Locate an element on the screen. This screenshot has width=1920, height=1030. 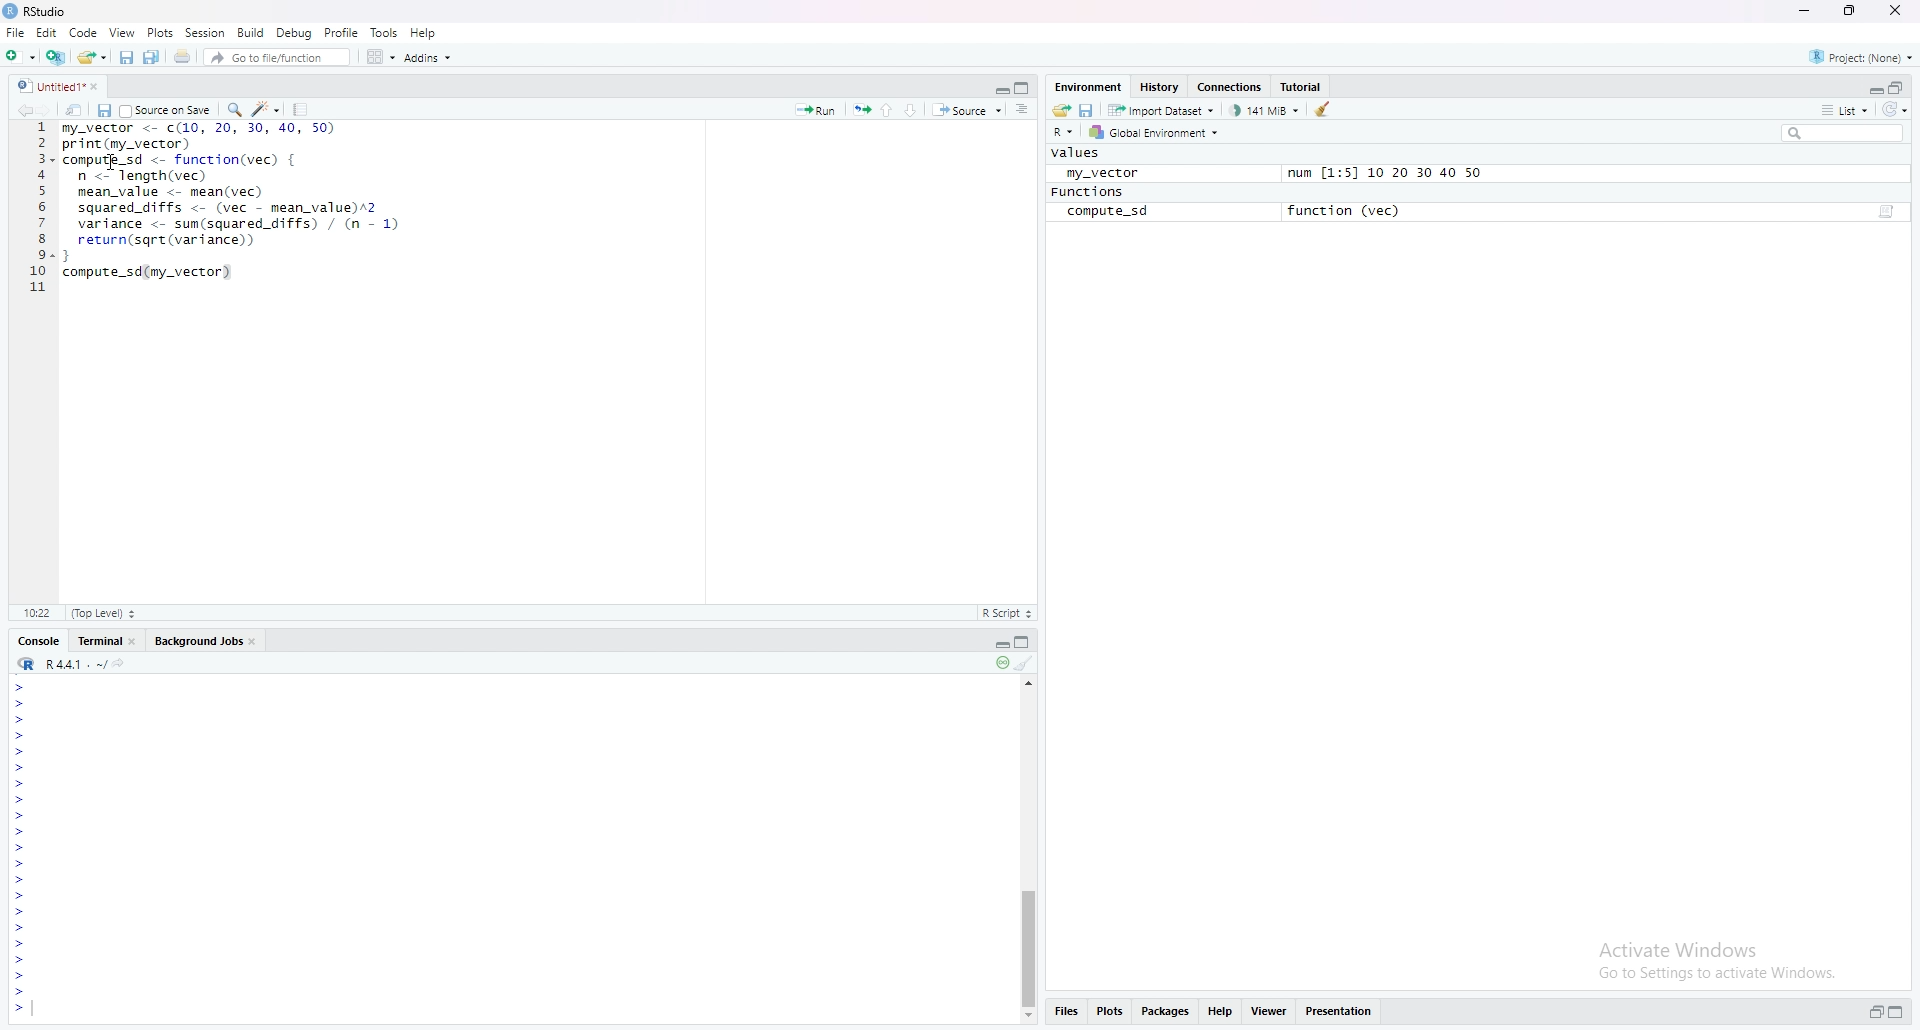
my_vector is located at coordinates (1098, 172).